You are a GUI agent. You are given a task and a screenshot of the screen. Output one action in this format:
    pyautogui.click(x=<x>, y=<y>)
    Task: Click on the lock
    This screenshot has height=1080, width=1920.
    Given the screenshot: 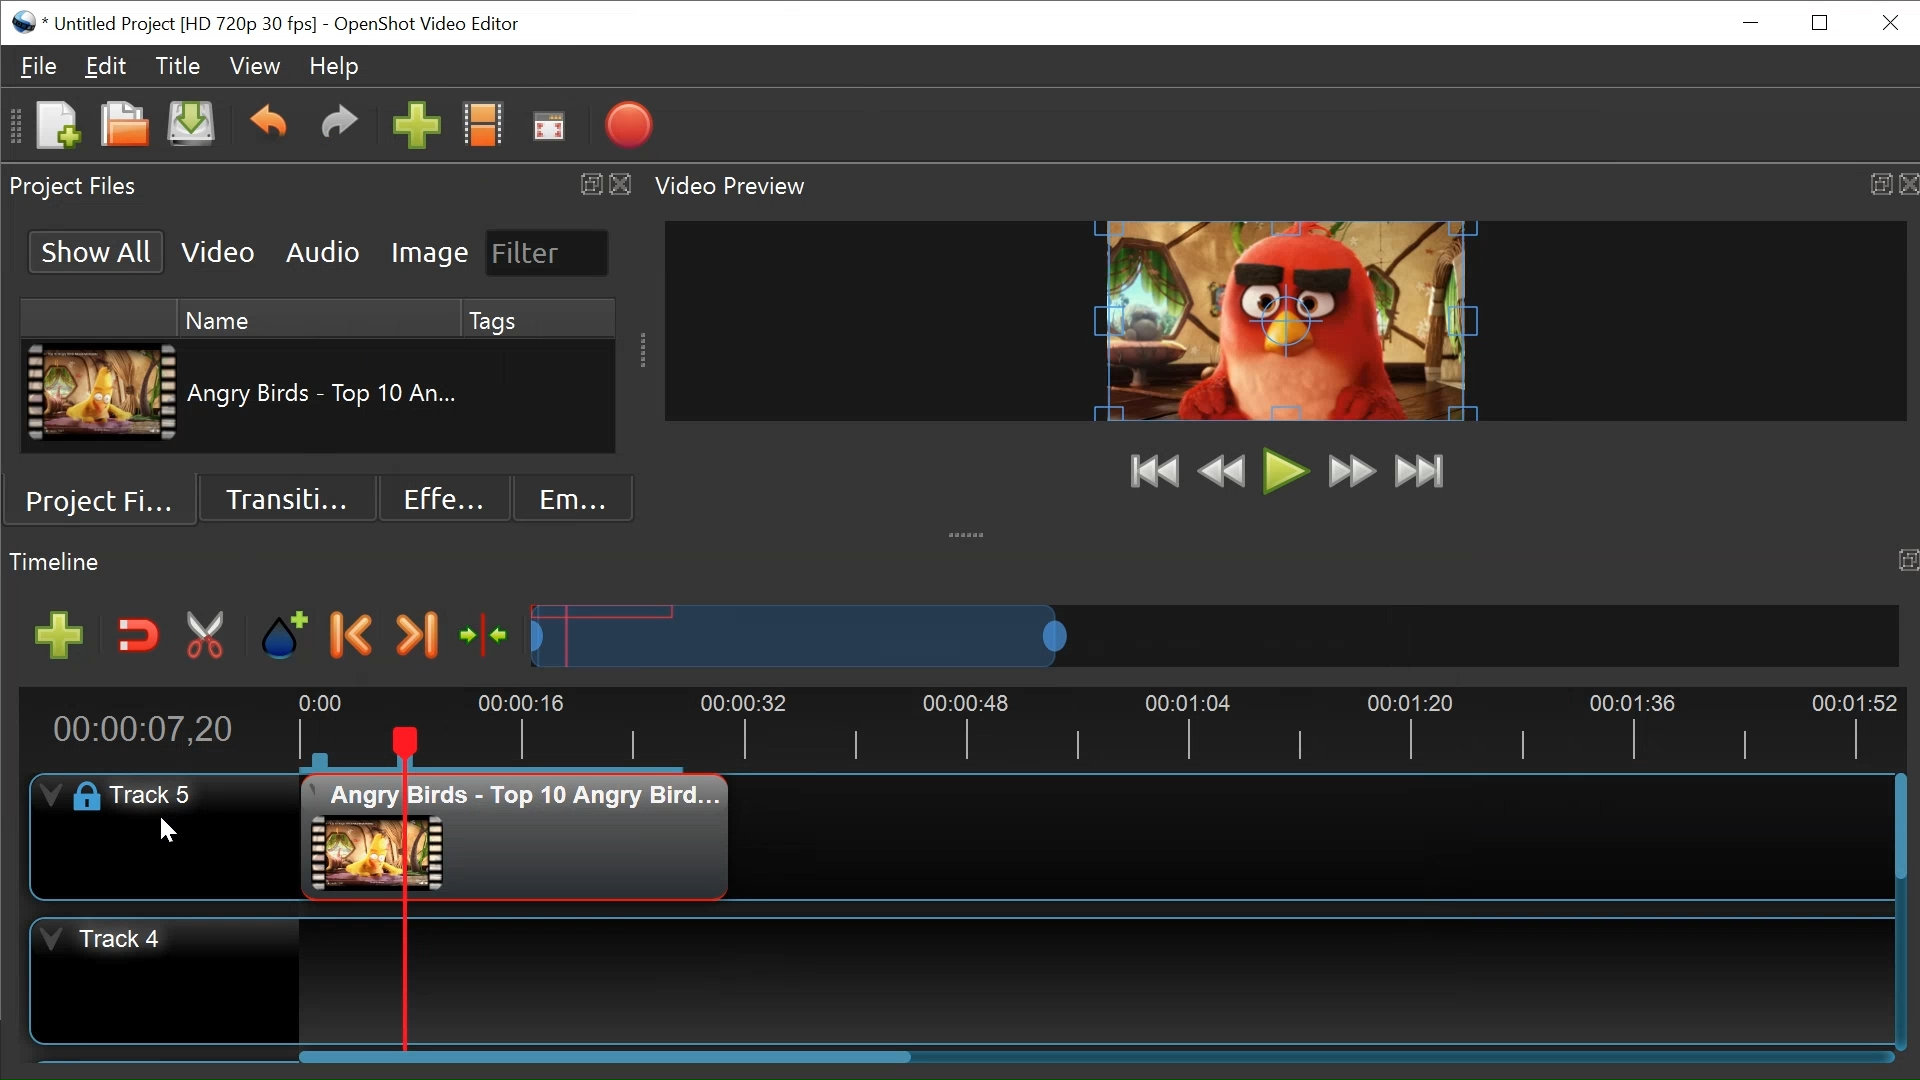 What is the action you would take?
    pyautogui.click(x=82, y=797)
    